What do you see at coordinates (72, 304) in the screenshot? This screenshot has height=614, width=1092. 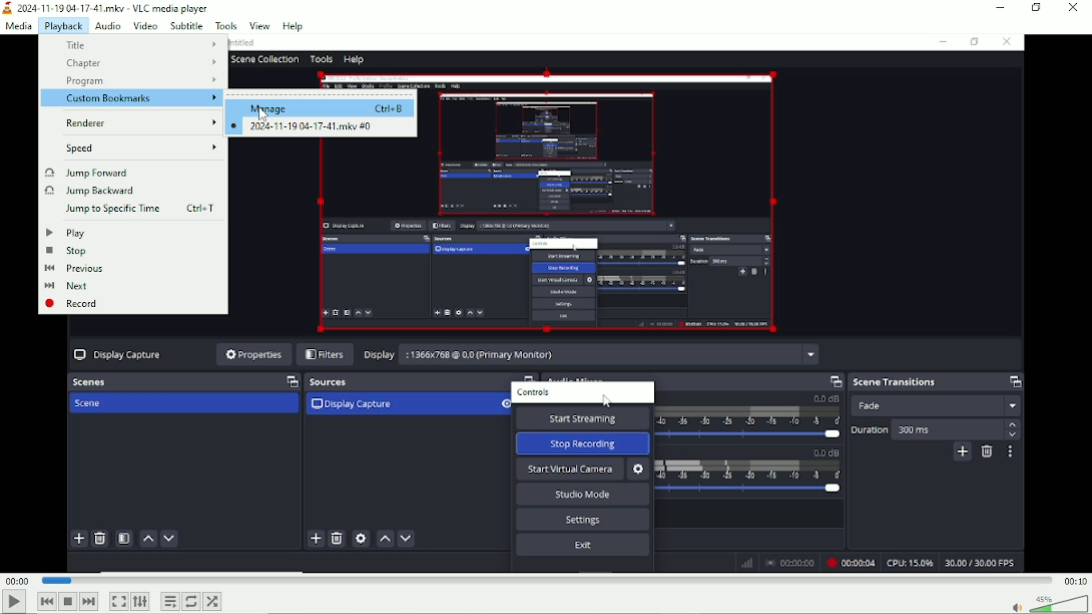 I see `record` at bounding box center [72, 304].